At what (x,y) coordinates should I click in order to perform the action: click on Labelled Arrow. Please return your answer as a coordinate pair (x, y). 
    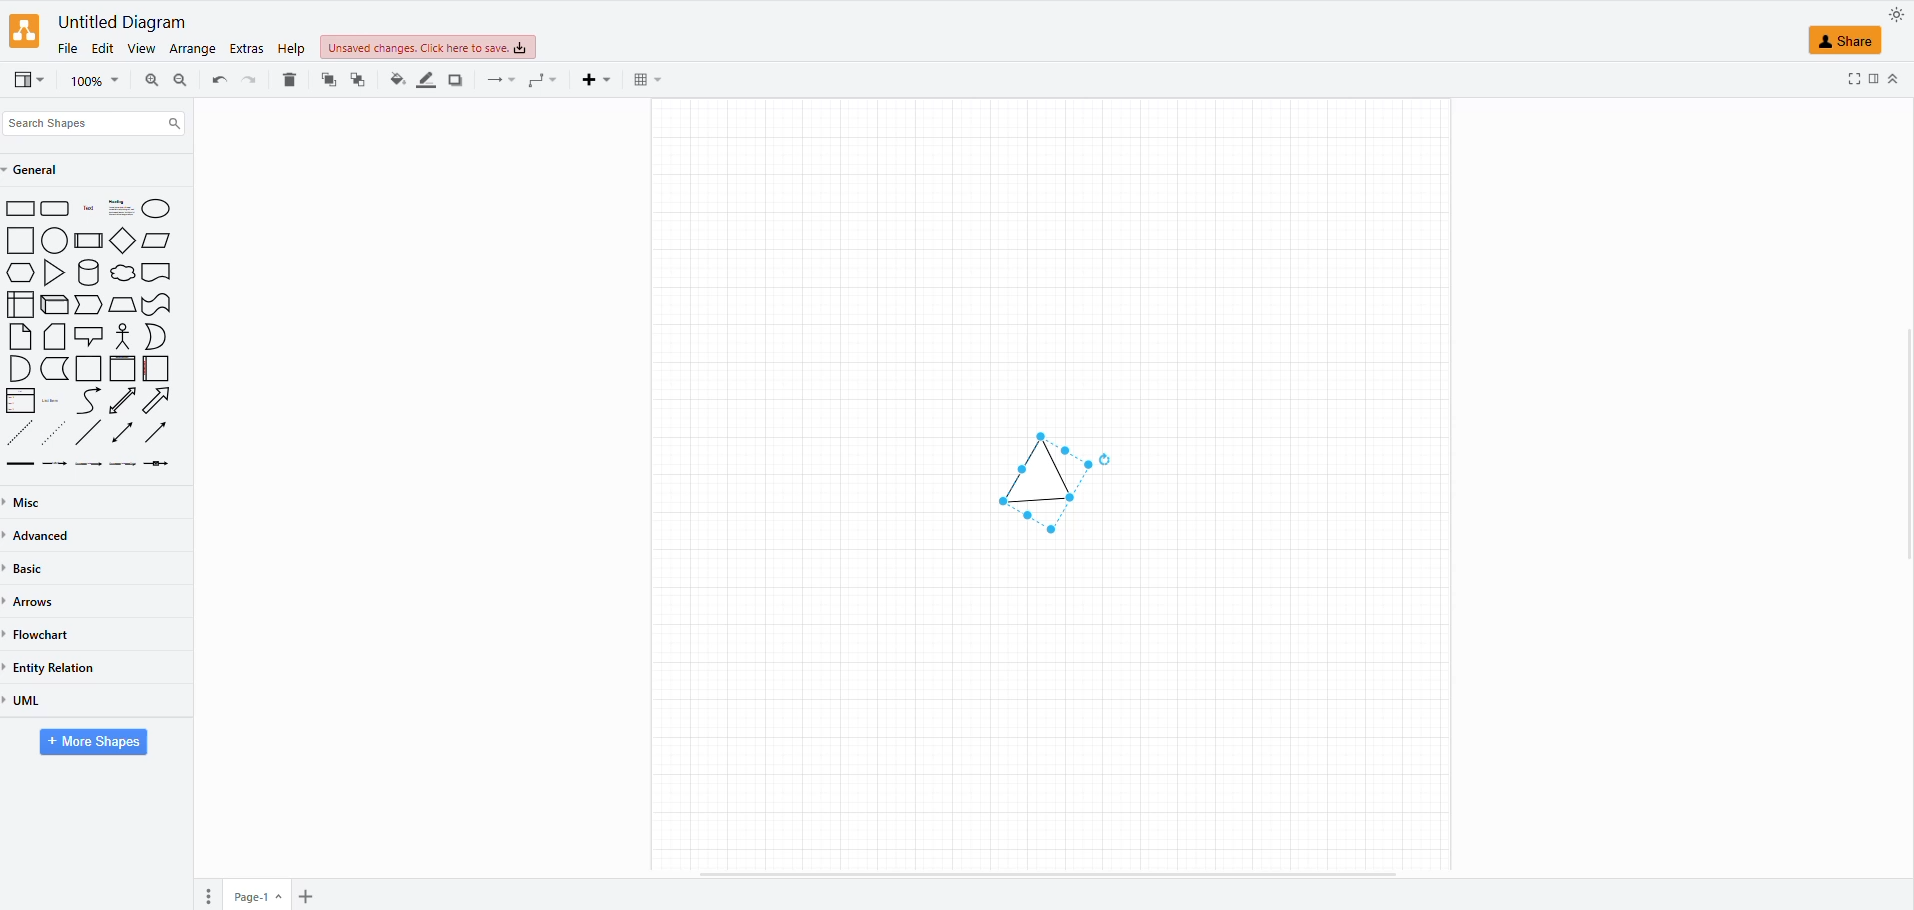
    Looking at the image, I should click on (123, 464).